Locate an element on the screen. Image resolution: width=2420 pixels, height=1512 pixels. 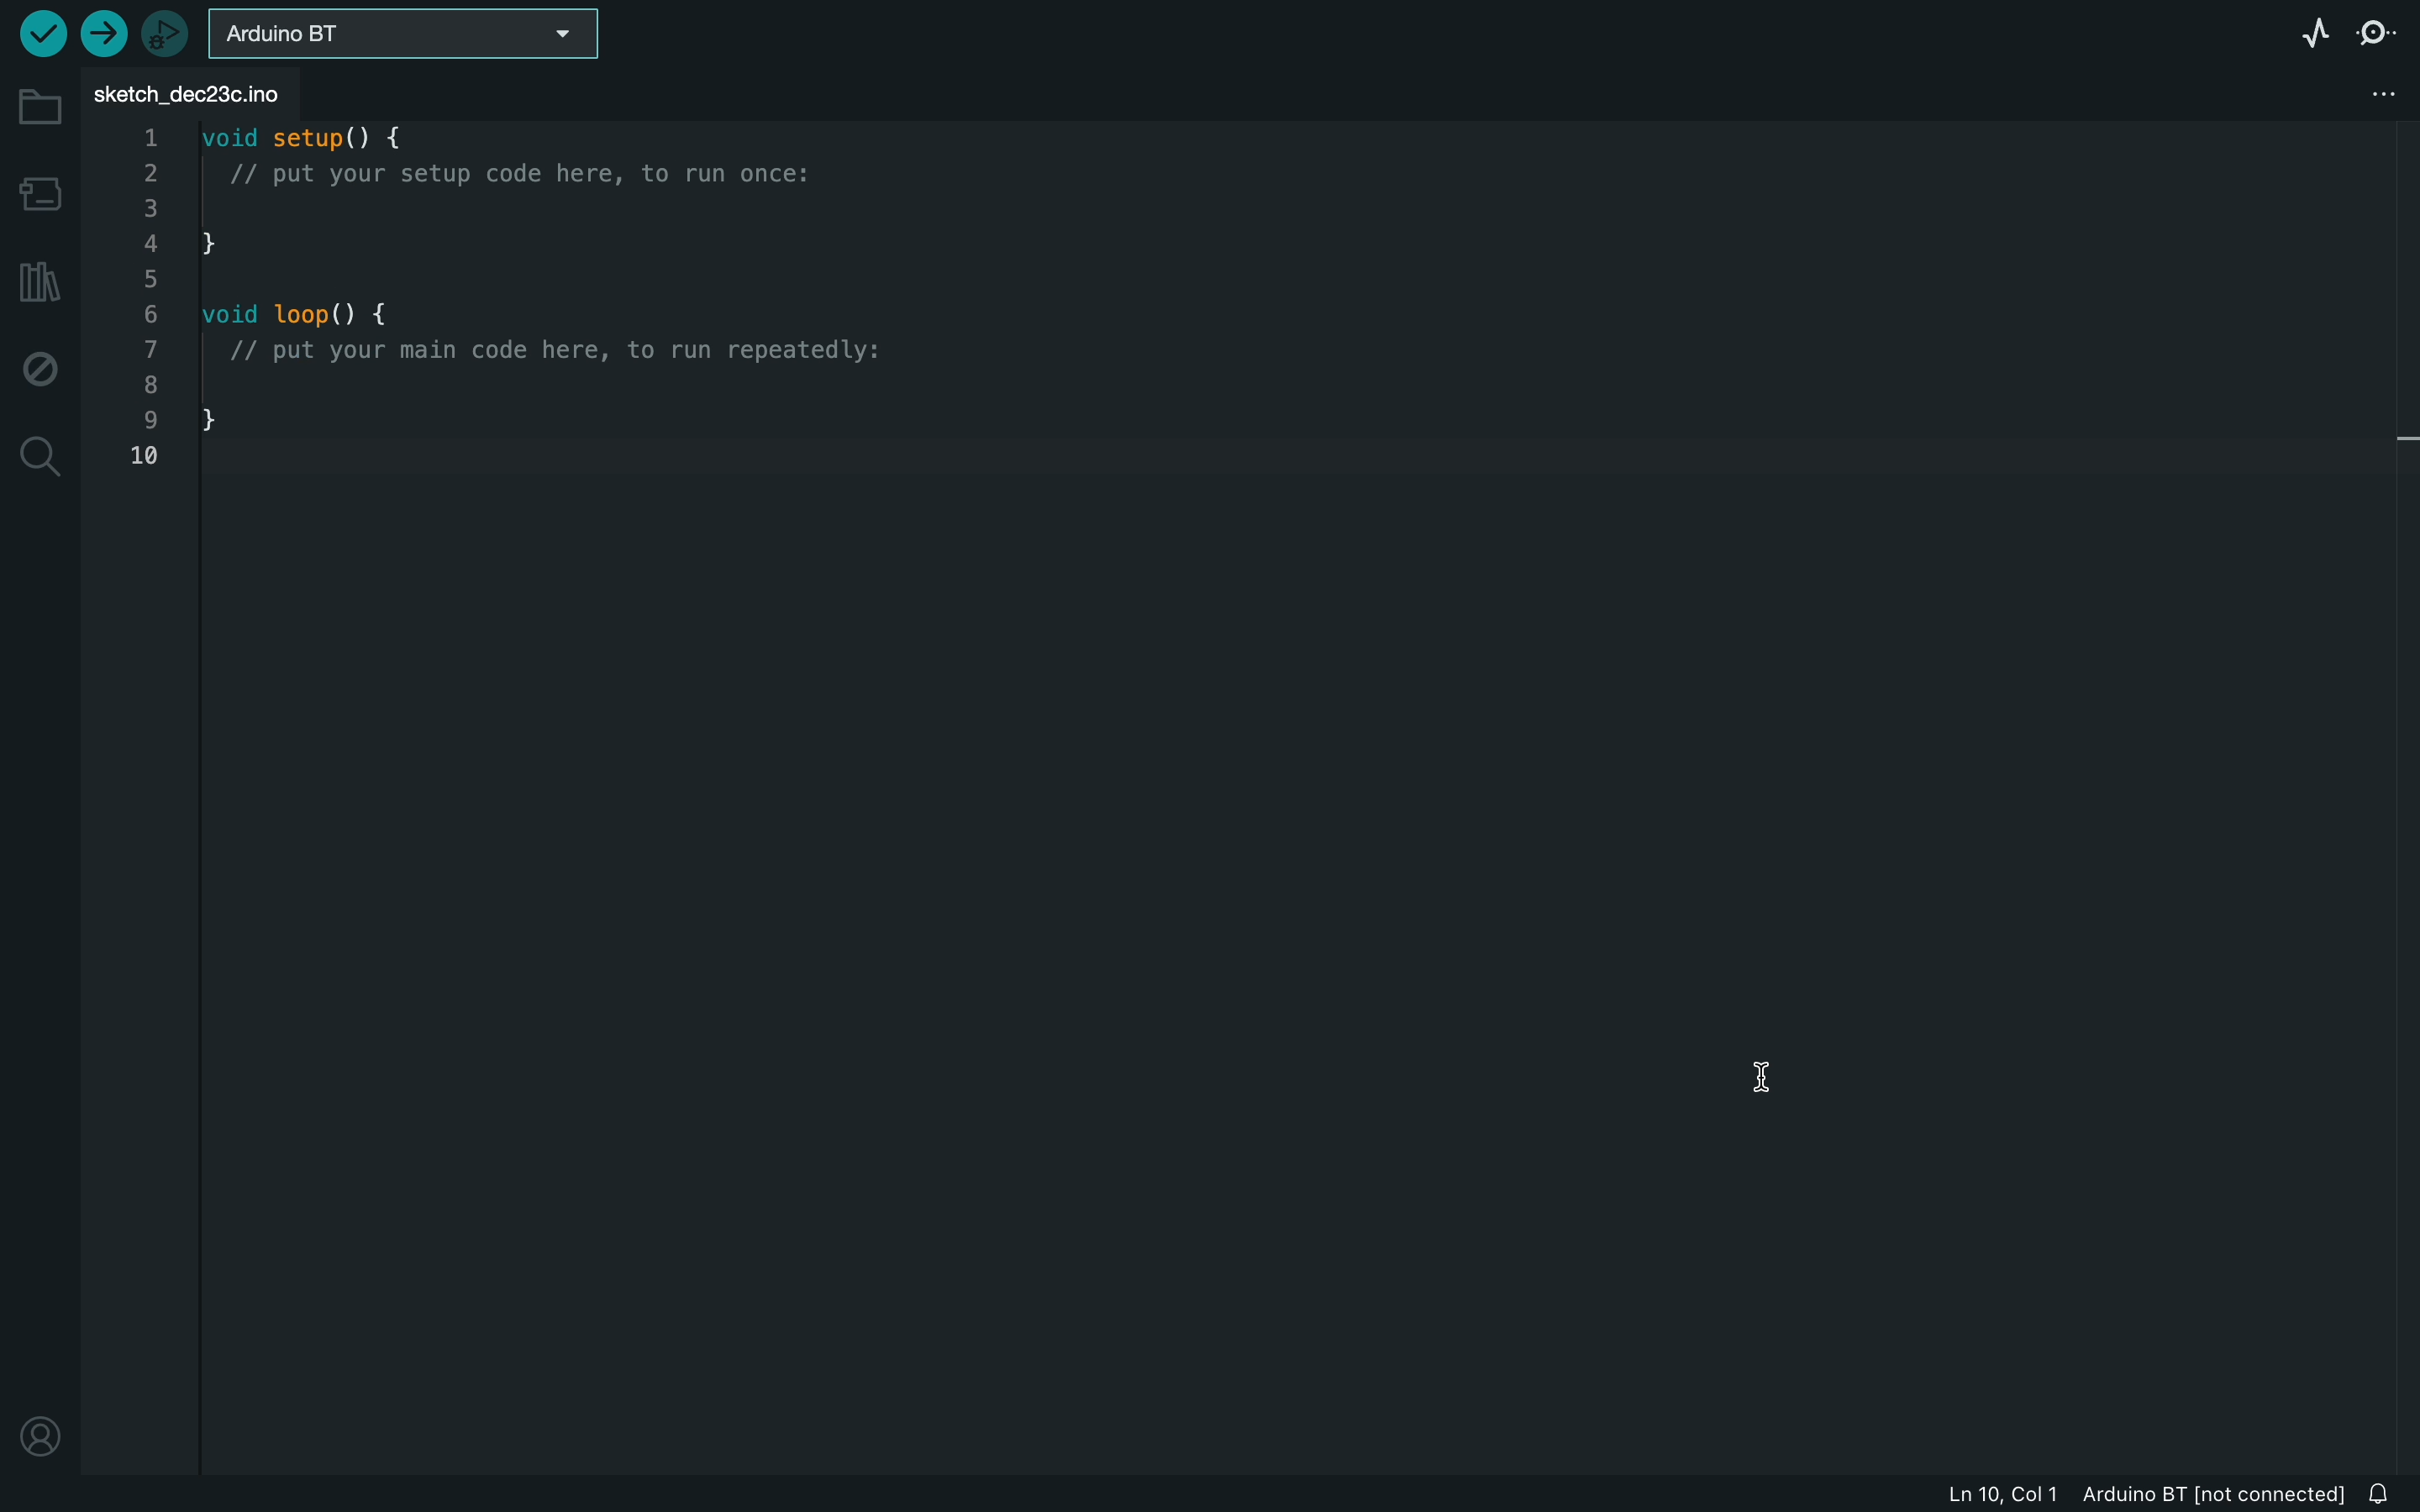
code is located at coordinates (495, 296).